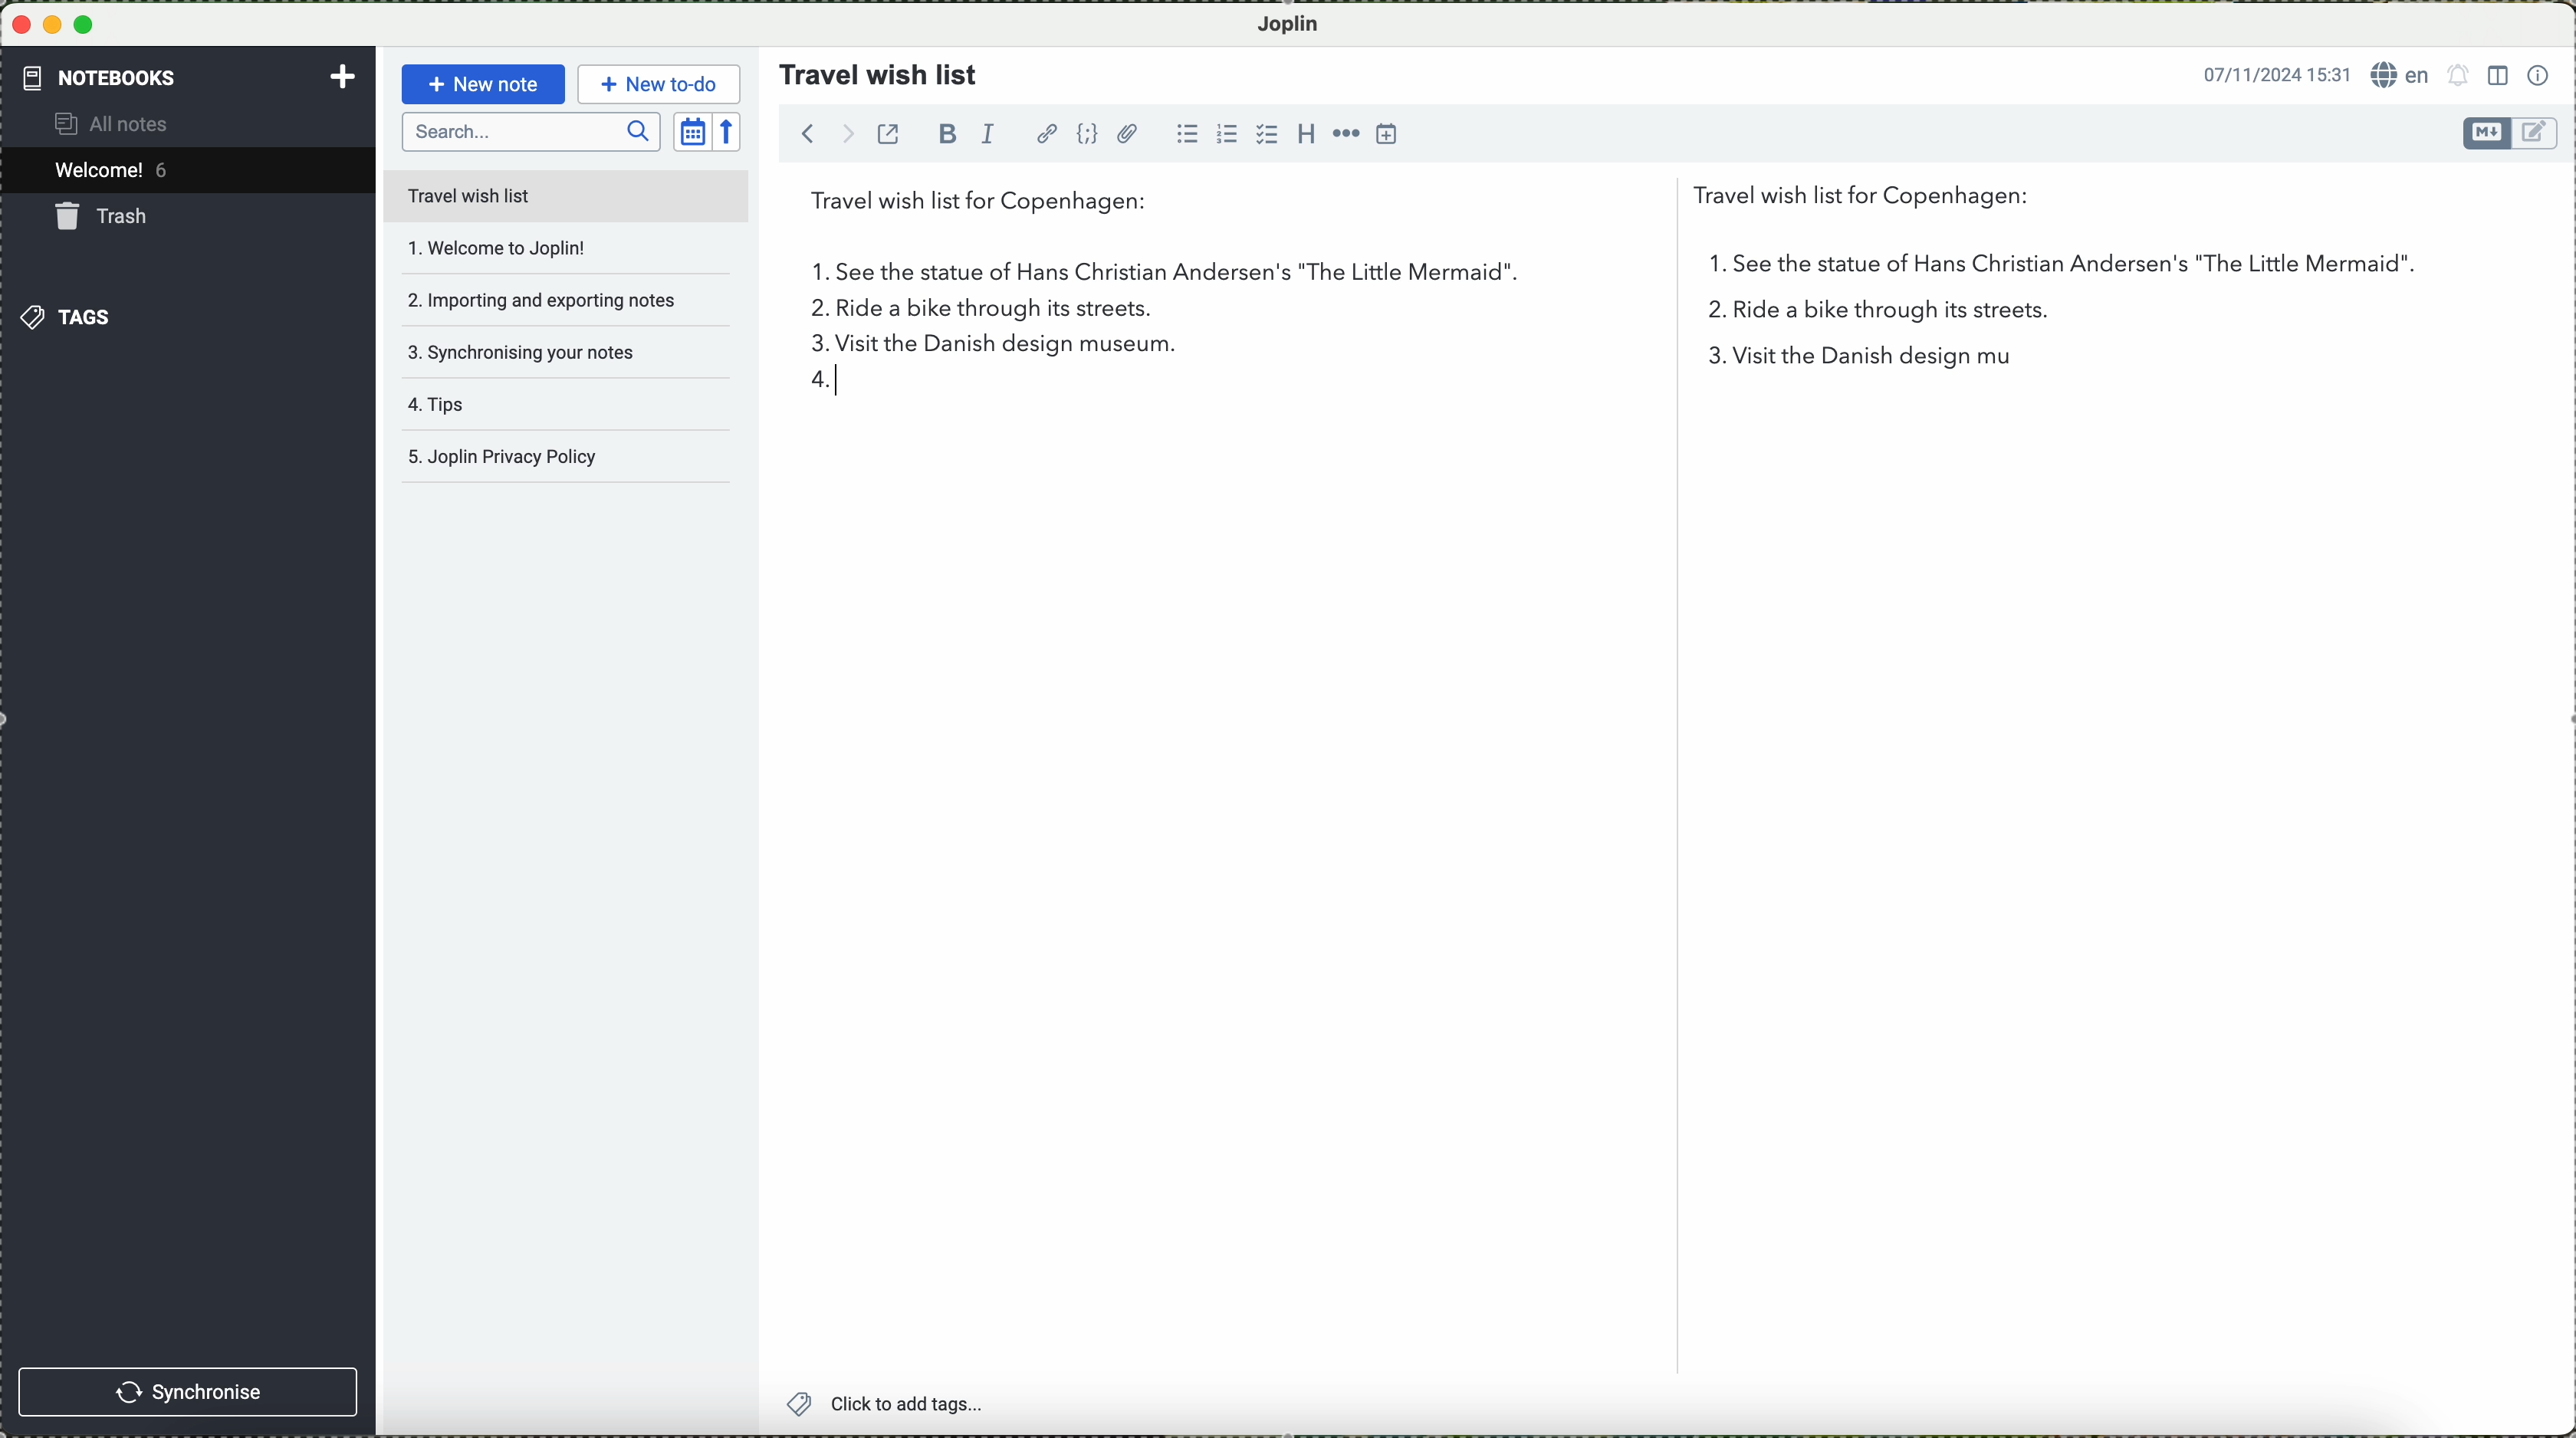 The width and height of the screenshot is (2576, 1438). I want to click on all notes, so click(129, 125).